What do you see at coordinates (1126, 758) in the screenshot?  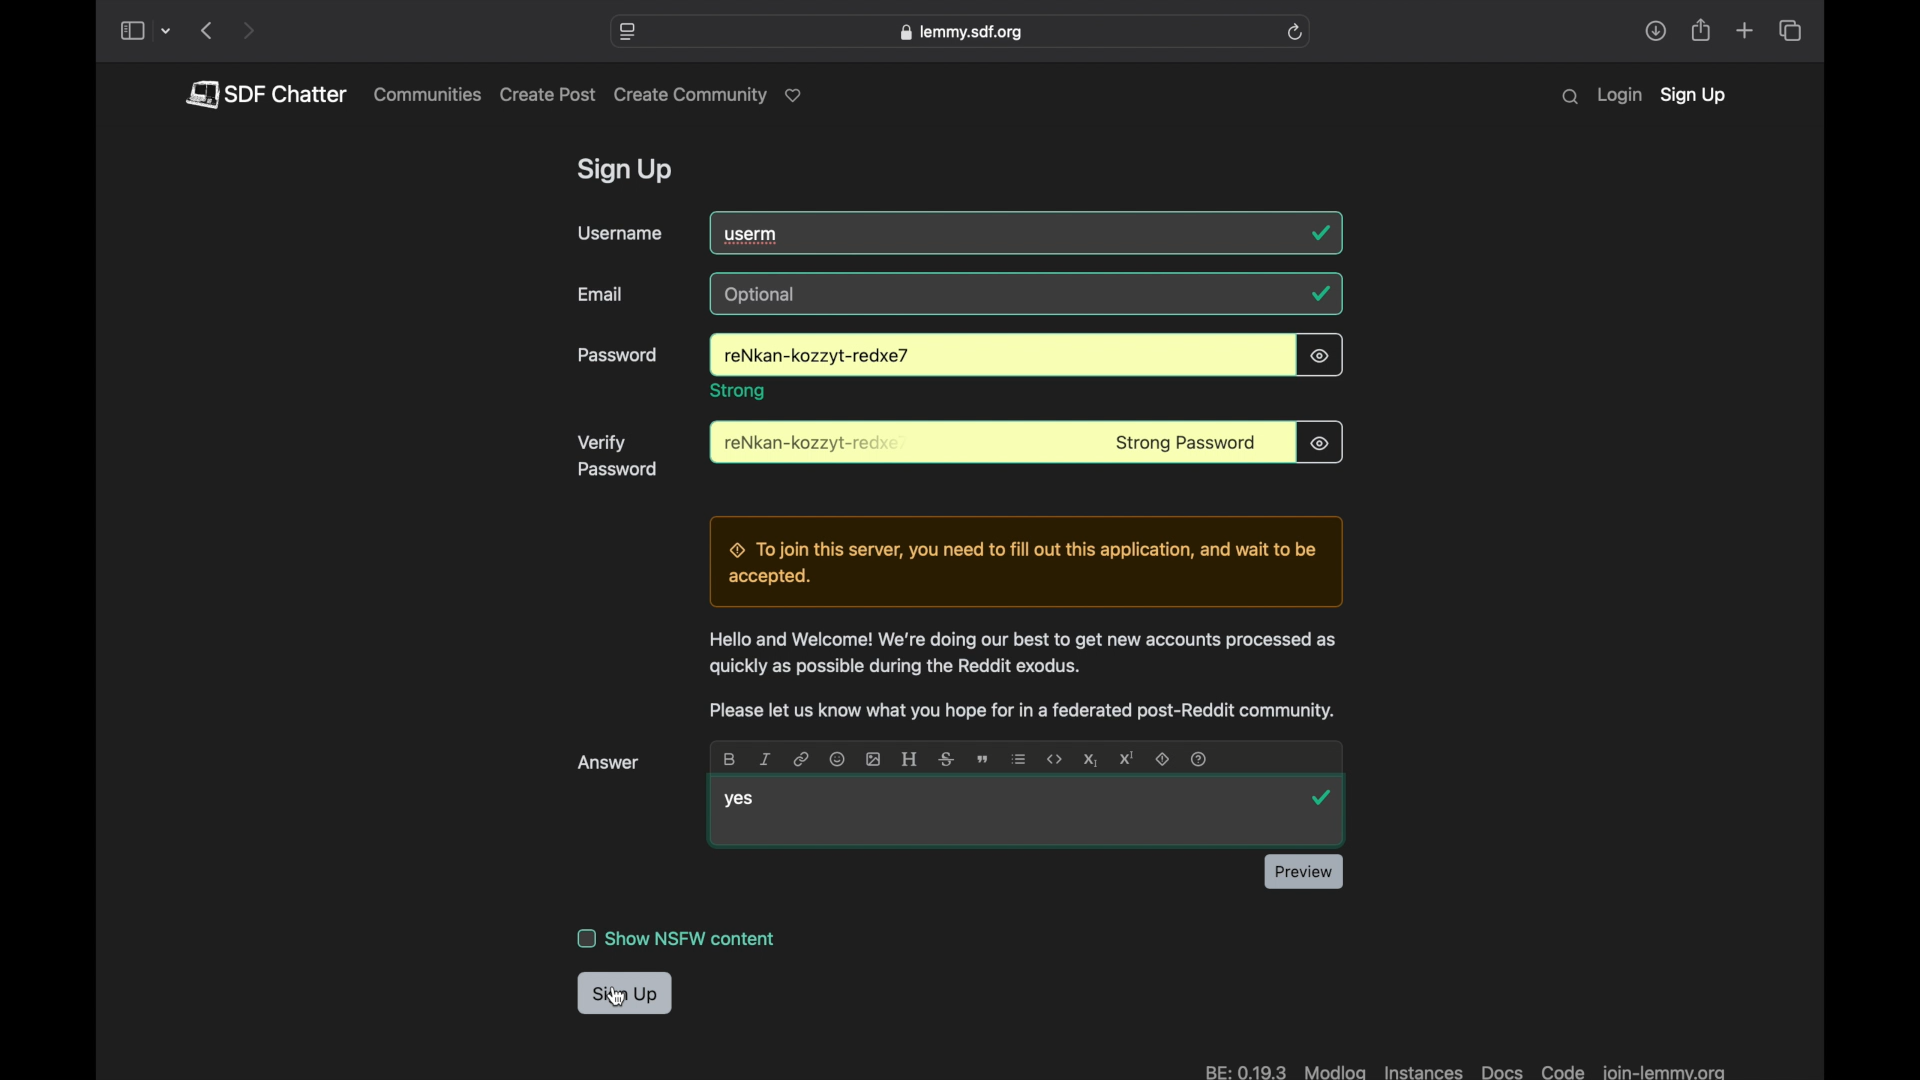 I see `superscript` at bounding box center [1126, 758].